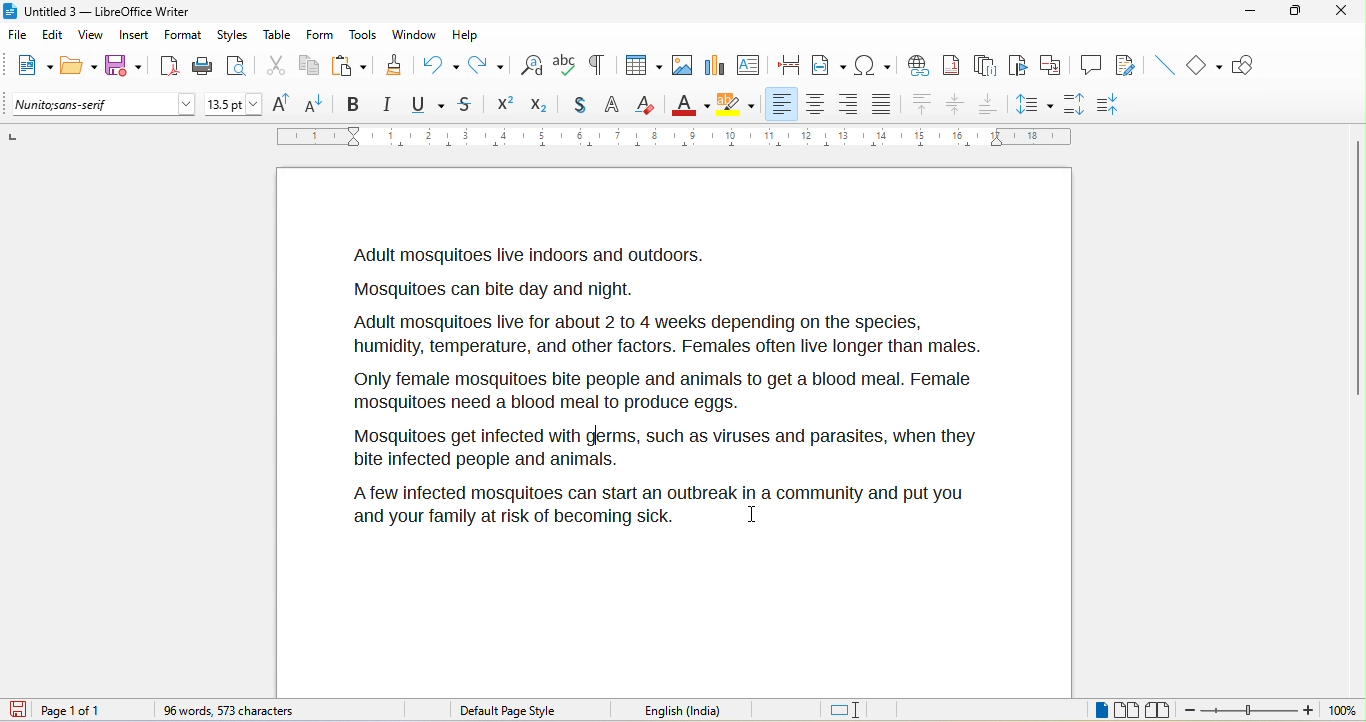 This screenshot has width=1366, height=722. Describe the element at coordinates (673, 137) in the screenshot. I see `ruler` at that location.